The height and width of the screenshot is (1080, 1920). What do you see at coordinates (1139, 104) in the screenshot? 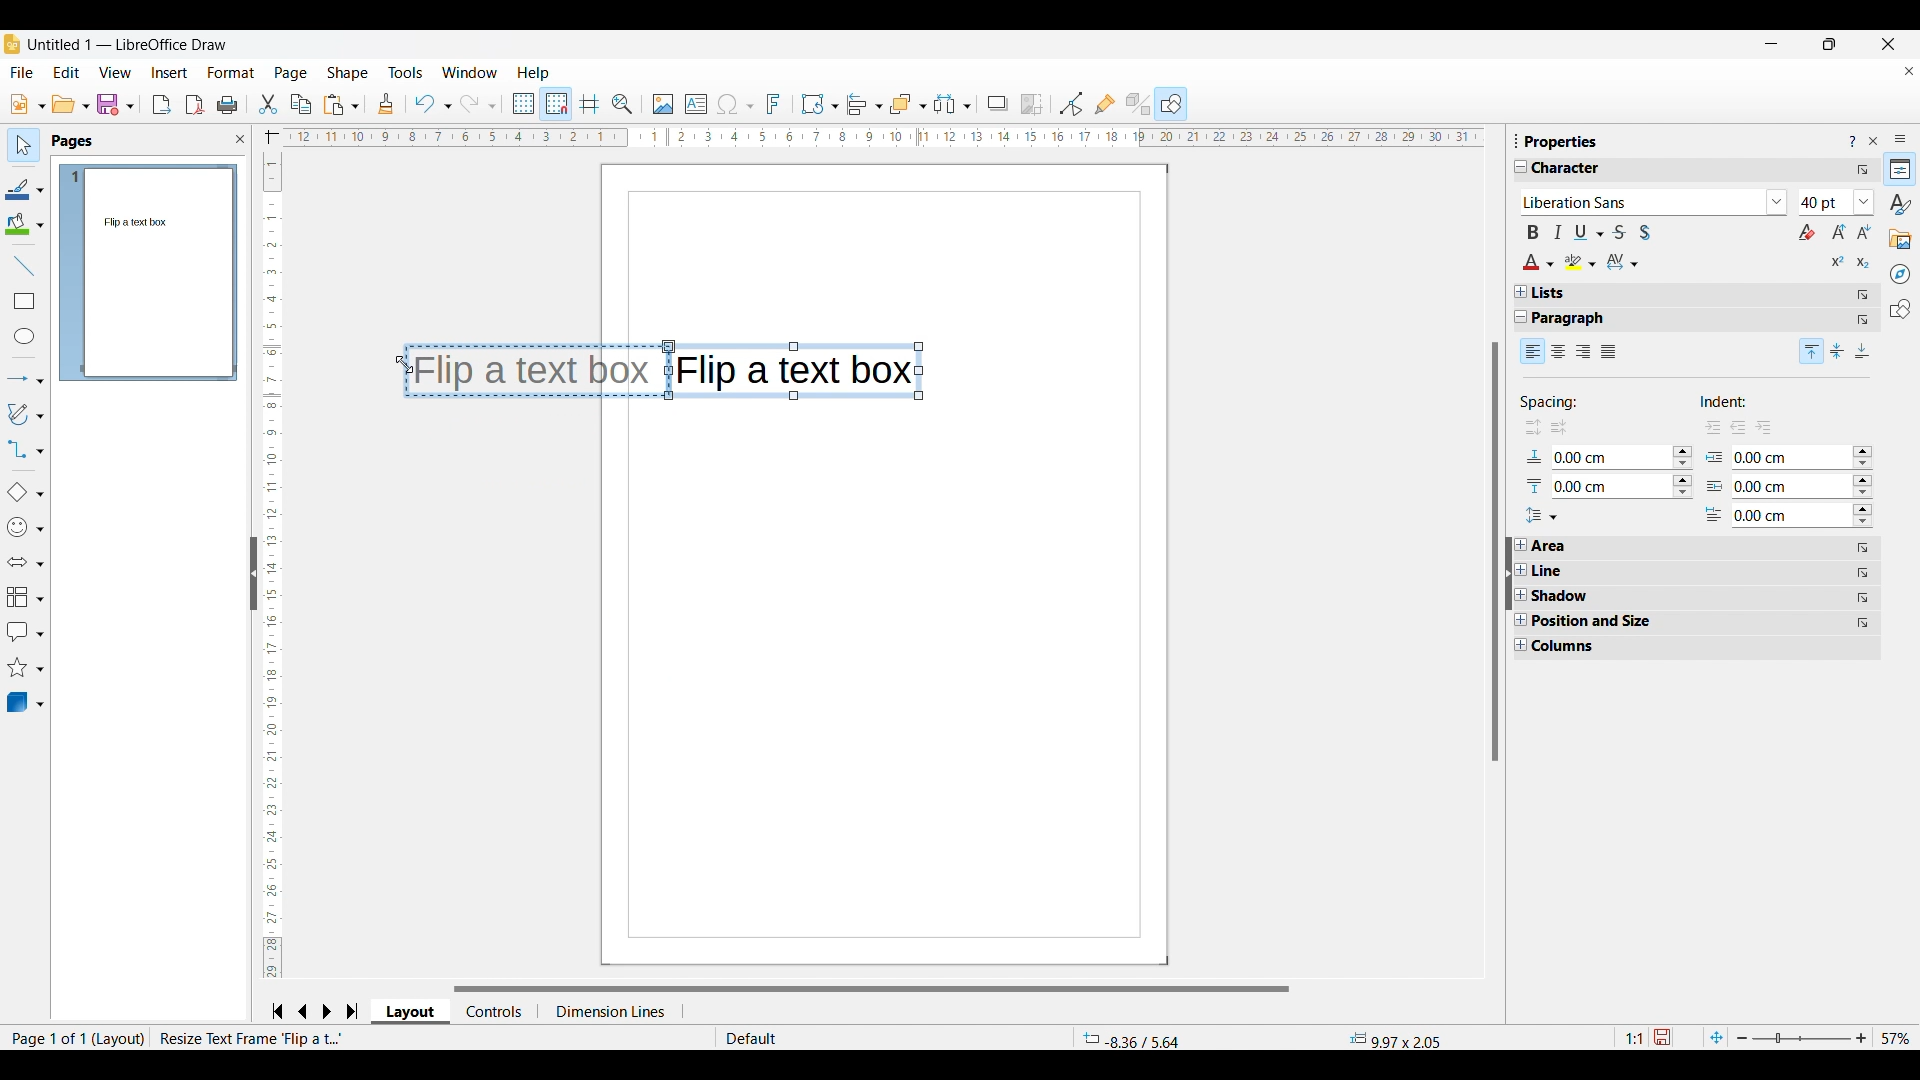
I see `Toggle extrusion` at bounding box center [1139, 104].